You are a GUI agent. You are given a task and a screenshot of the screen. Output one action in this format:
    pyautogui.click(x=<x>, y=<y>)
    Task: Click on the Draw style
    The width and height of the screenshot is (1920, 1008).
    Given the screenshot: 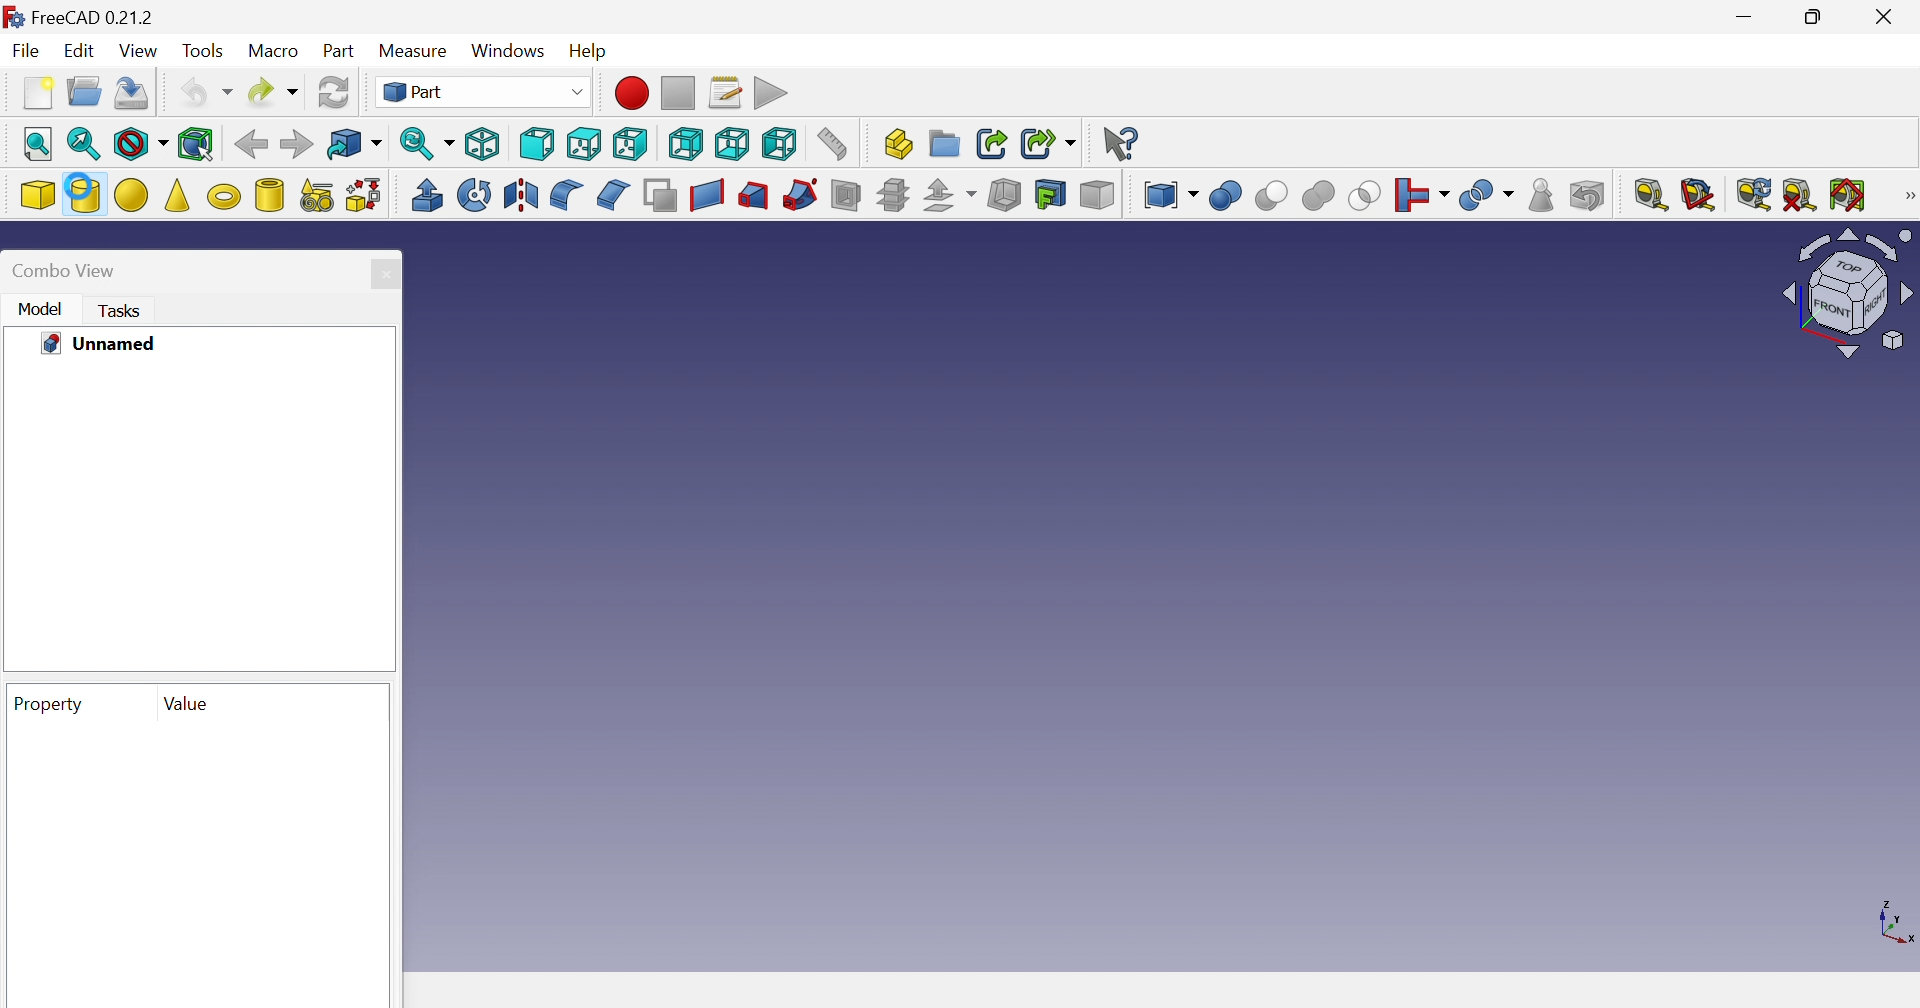 What is the action you would take?
    pyautogui.click(x=138, y=143)
    